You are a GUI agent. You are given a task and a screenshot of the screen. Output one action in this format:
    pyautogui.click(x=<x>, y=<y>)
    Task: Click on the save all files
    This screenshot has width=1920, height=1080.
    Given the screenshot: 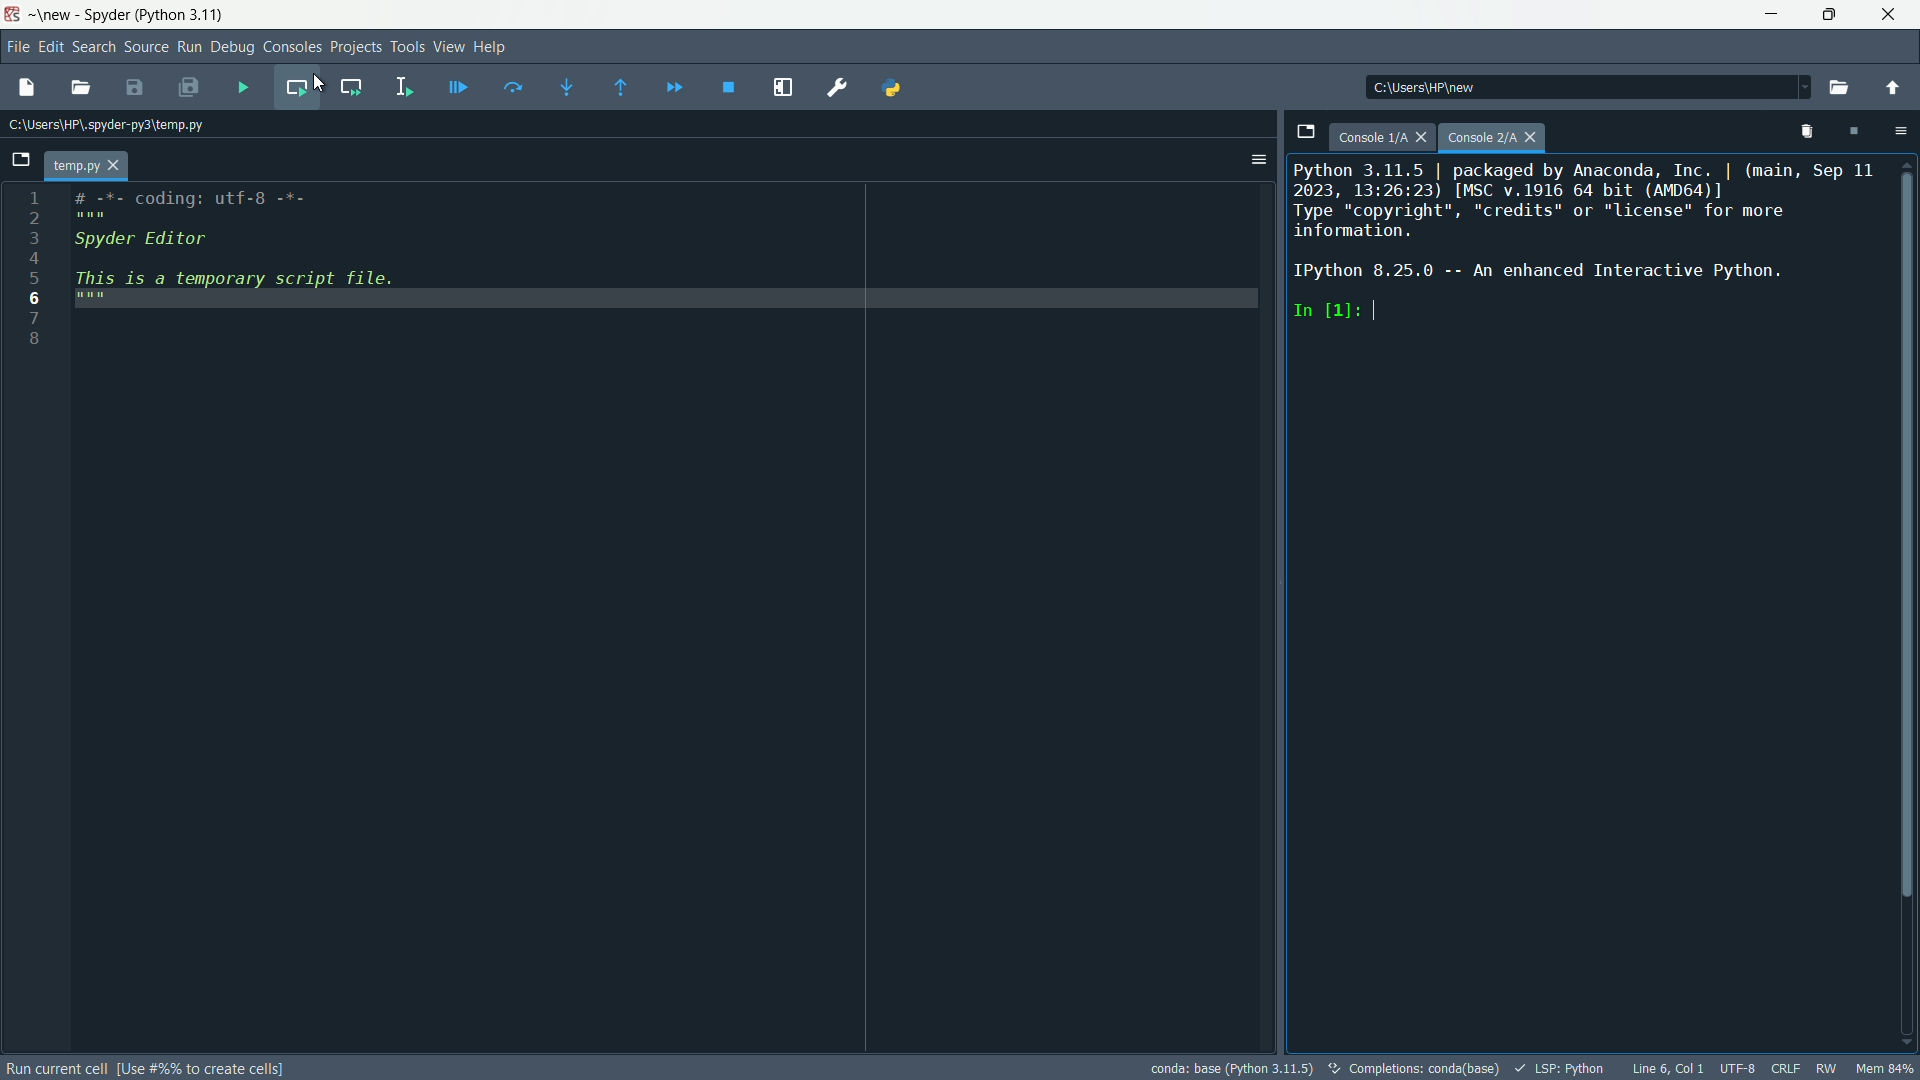 What is the action you would take?
    pyautogui.click(x=189, y=88)
    